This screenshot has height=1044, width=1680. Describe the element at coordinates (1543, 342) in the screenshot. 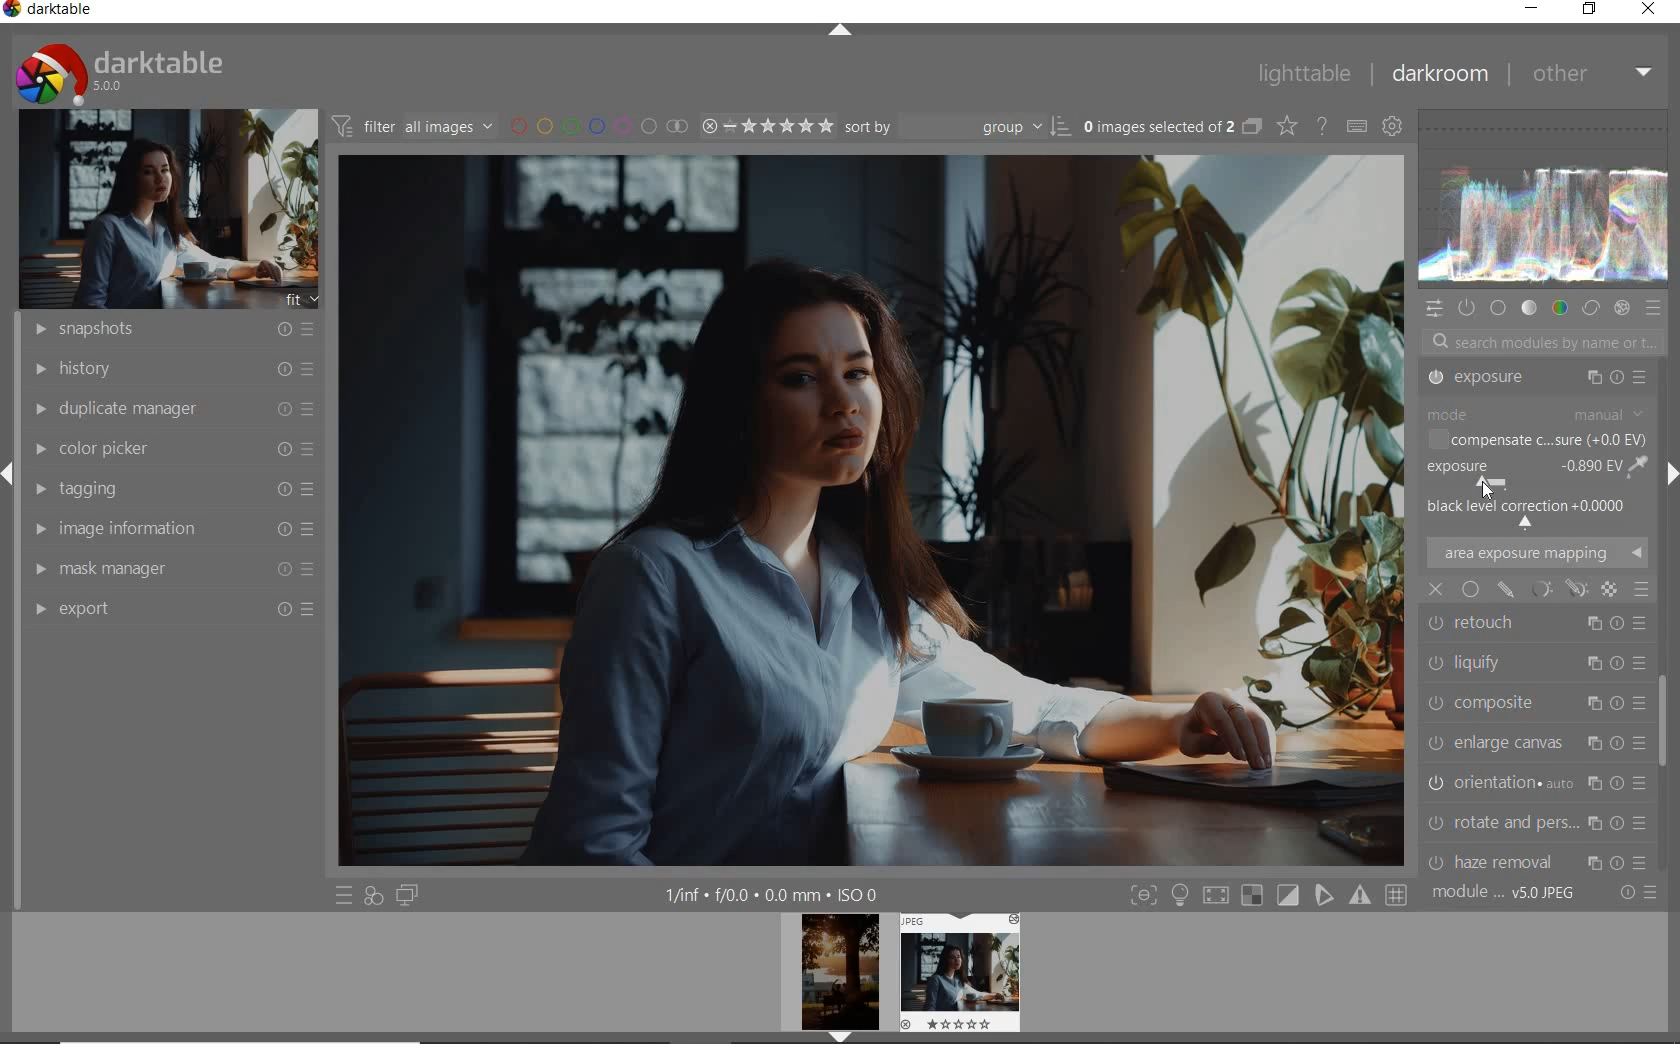

I see `SEARCH MODULES` at that location.